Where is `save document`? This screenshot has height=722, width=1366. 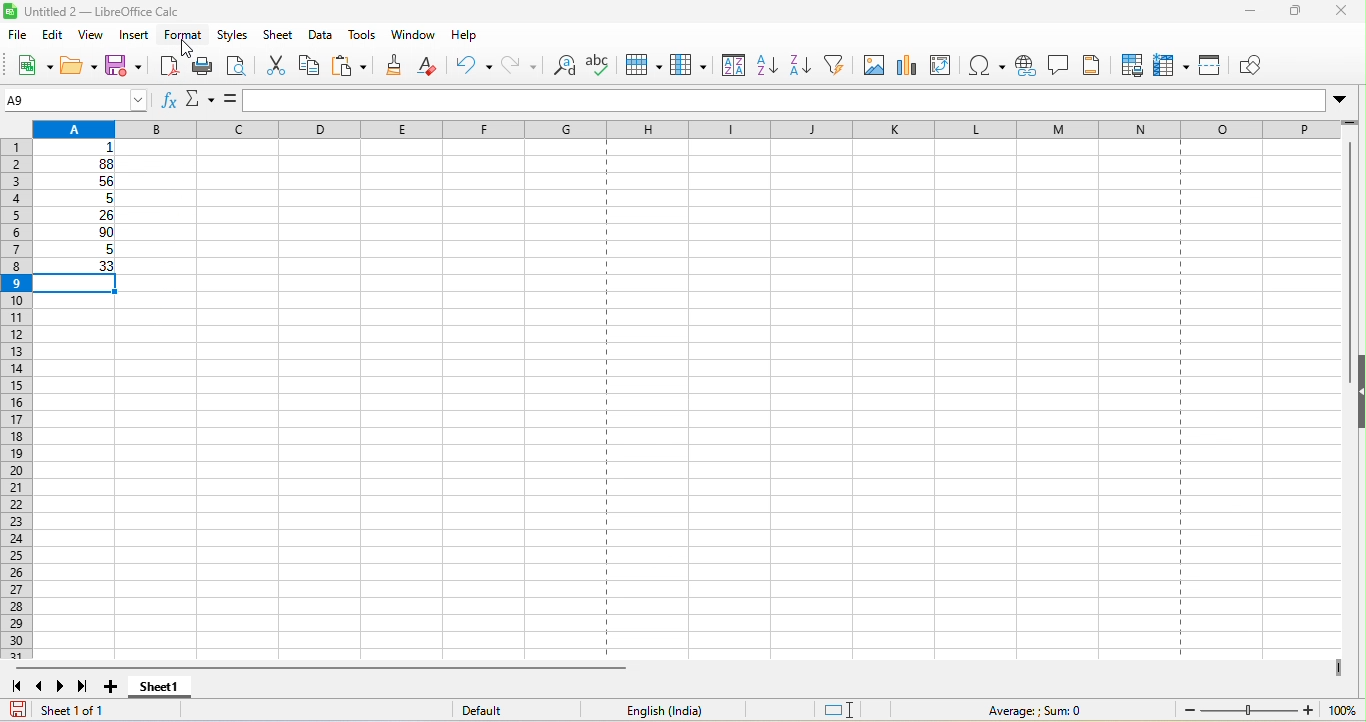 save document is located at coordinates (18, 709).